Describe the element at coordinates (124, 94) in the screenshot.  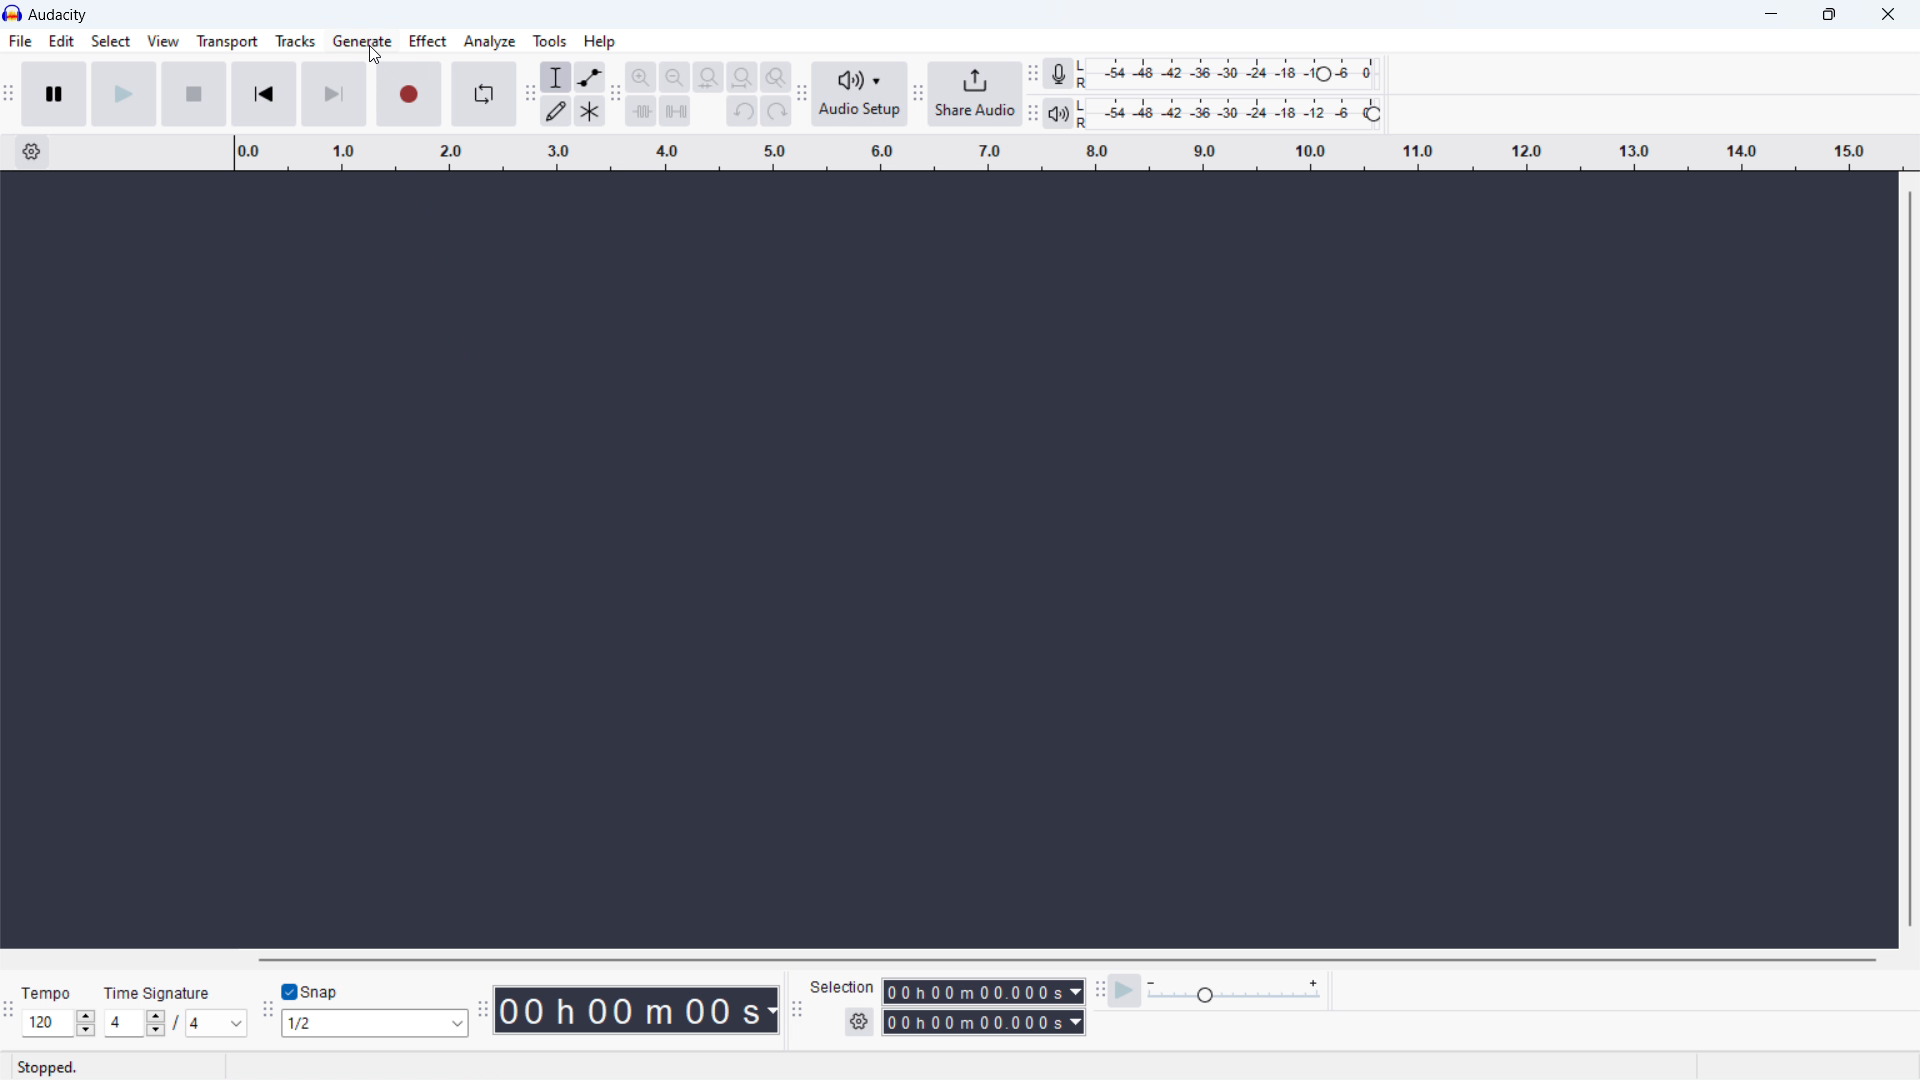
I see `play` at that location.